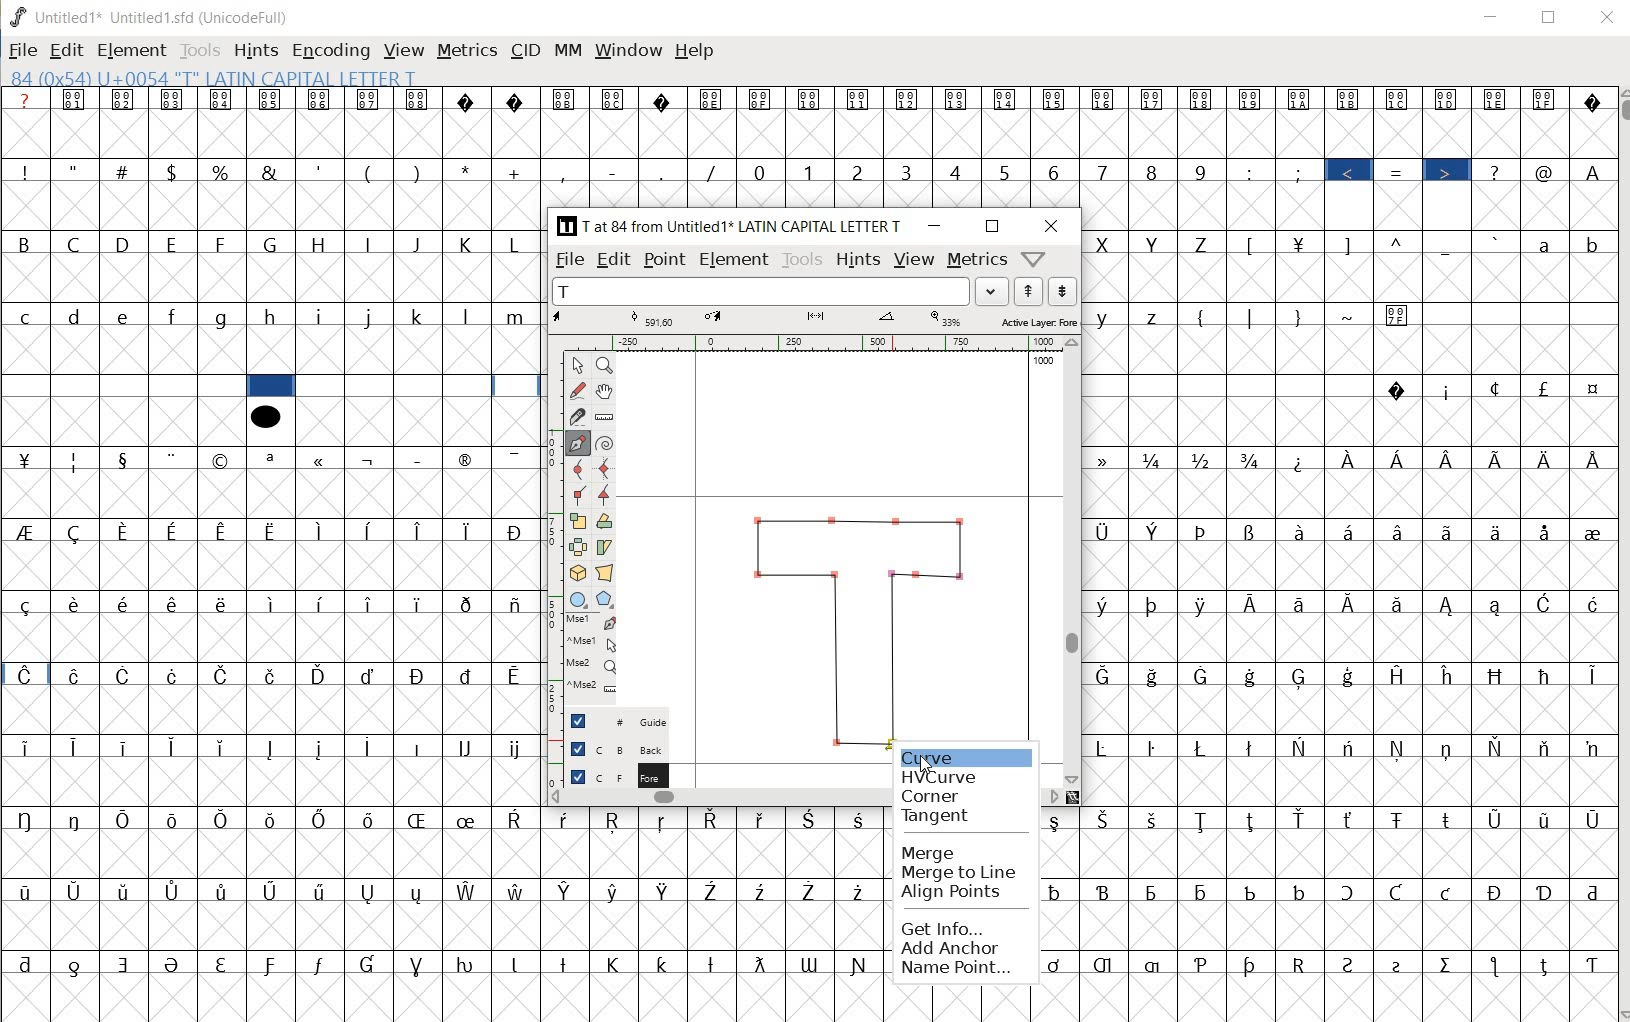 This screenshot has width=1630, height=1022. What do you see at coordinates (420, 748) in the screenshot?
I see `Symbol` at bounding box center [420, 748].